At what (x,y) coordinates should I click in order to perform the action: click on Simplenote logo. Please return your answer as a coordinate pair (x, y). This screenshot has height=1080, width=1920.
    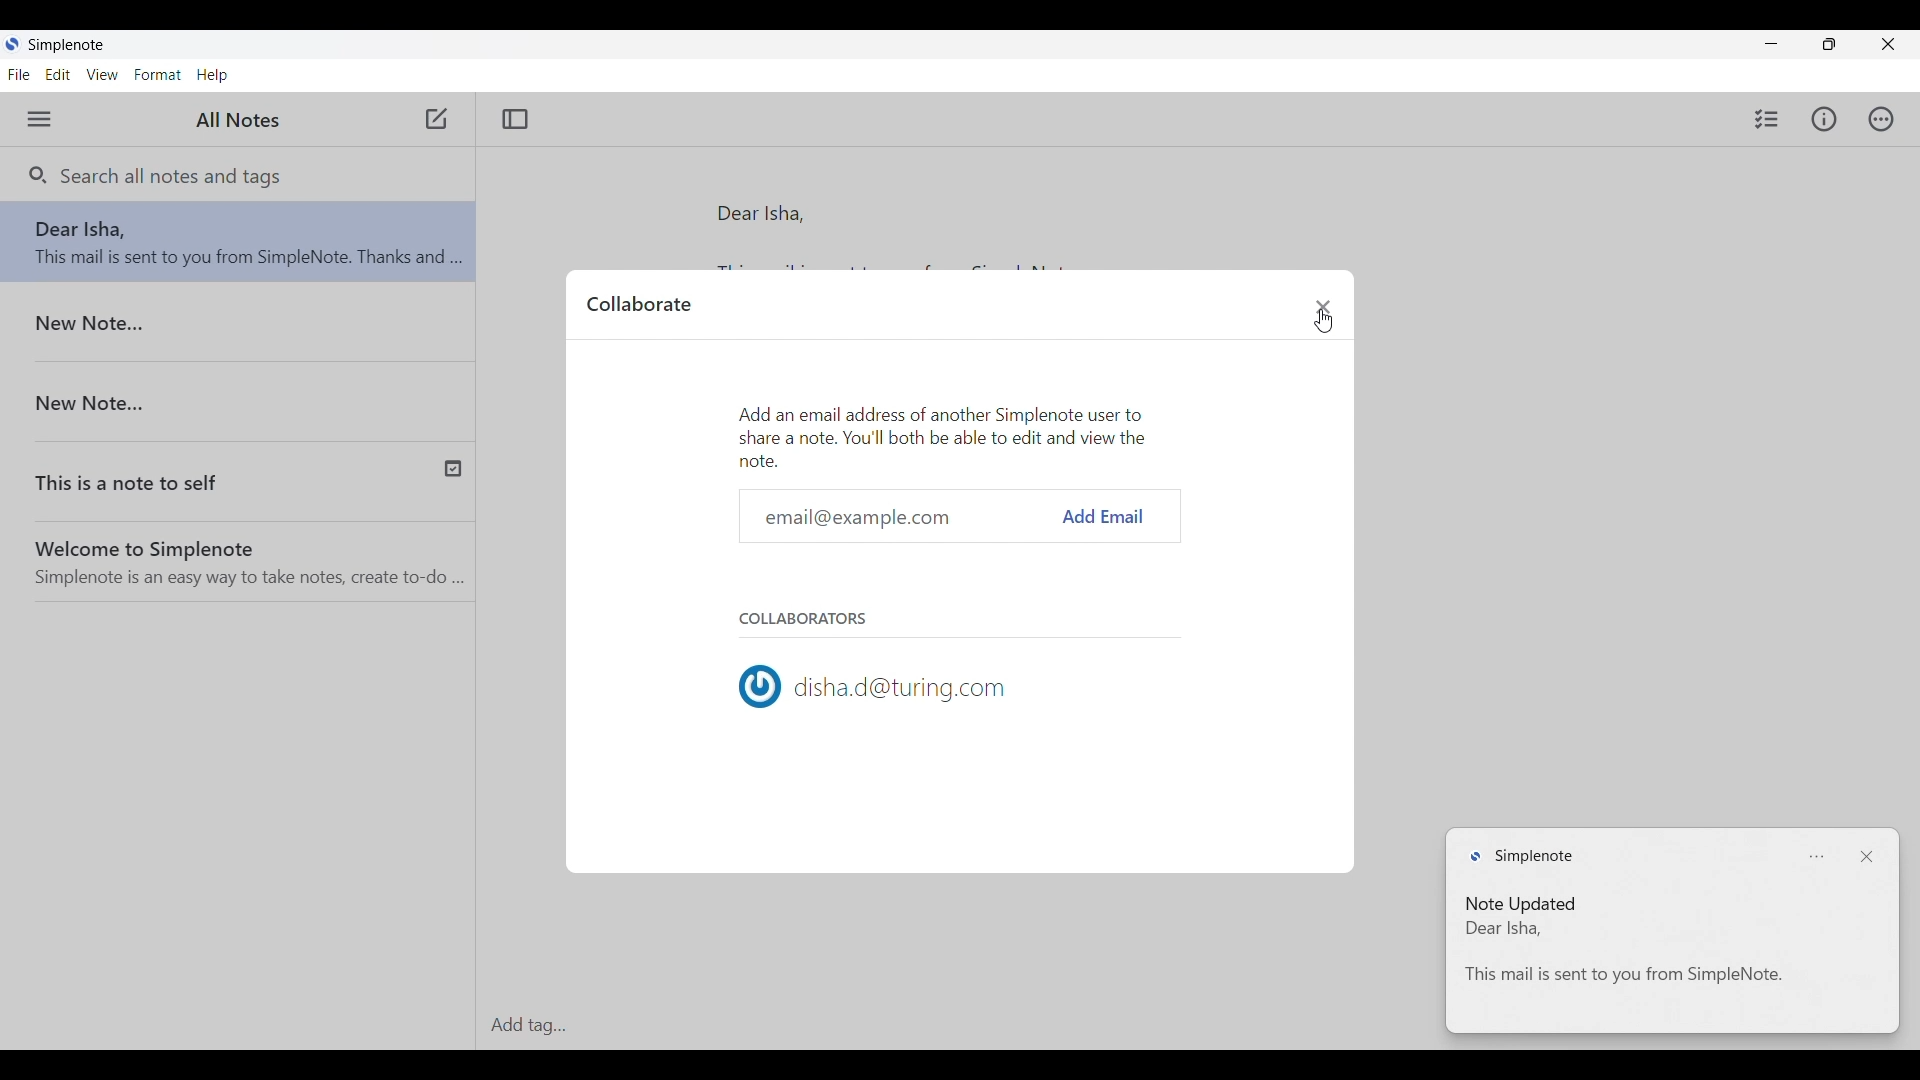
    Looking at the image, I should click on (1521, 856).